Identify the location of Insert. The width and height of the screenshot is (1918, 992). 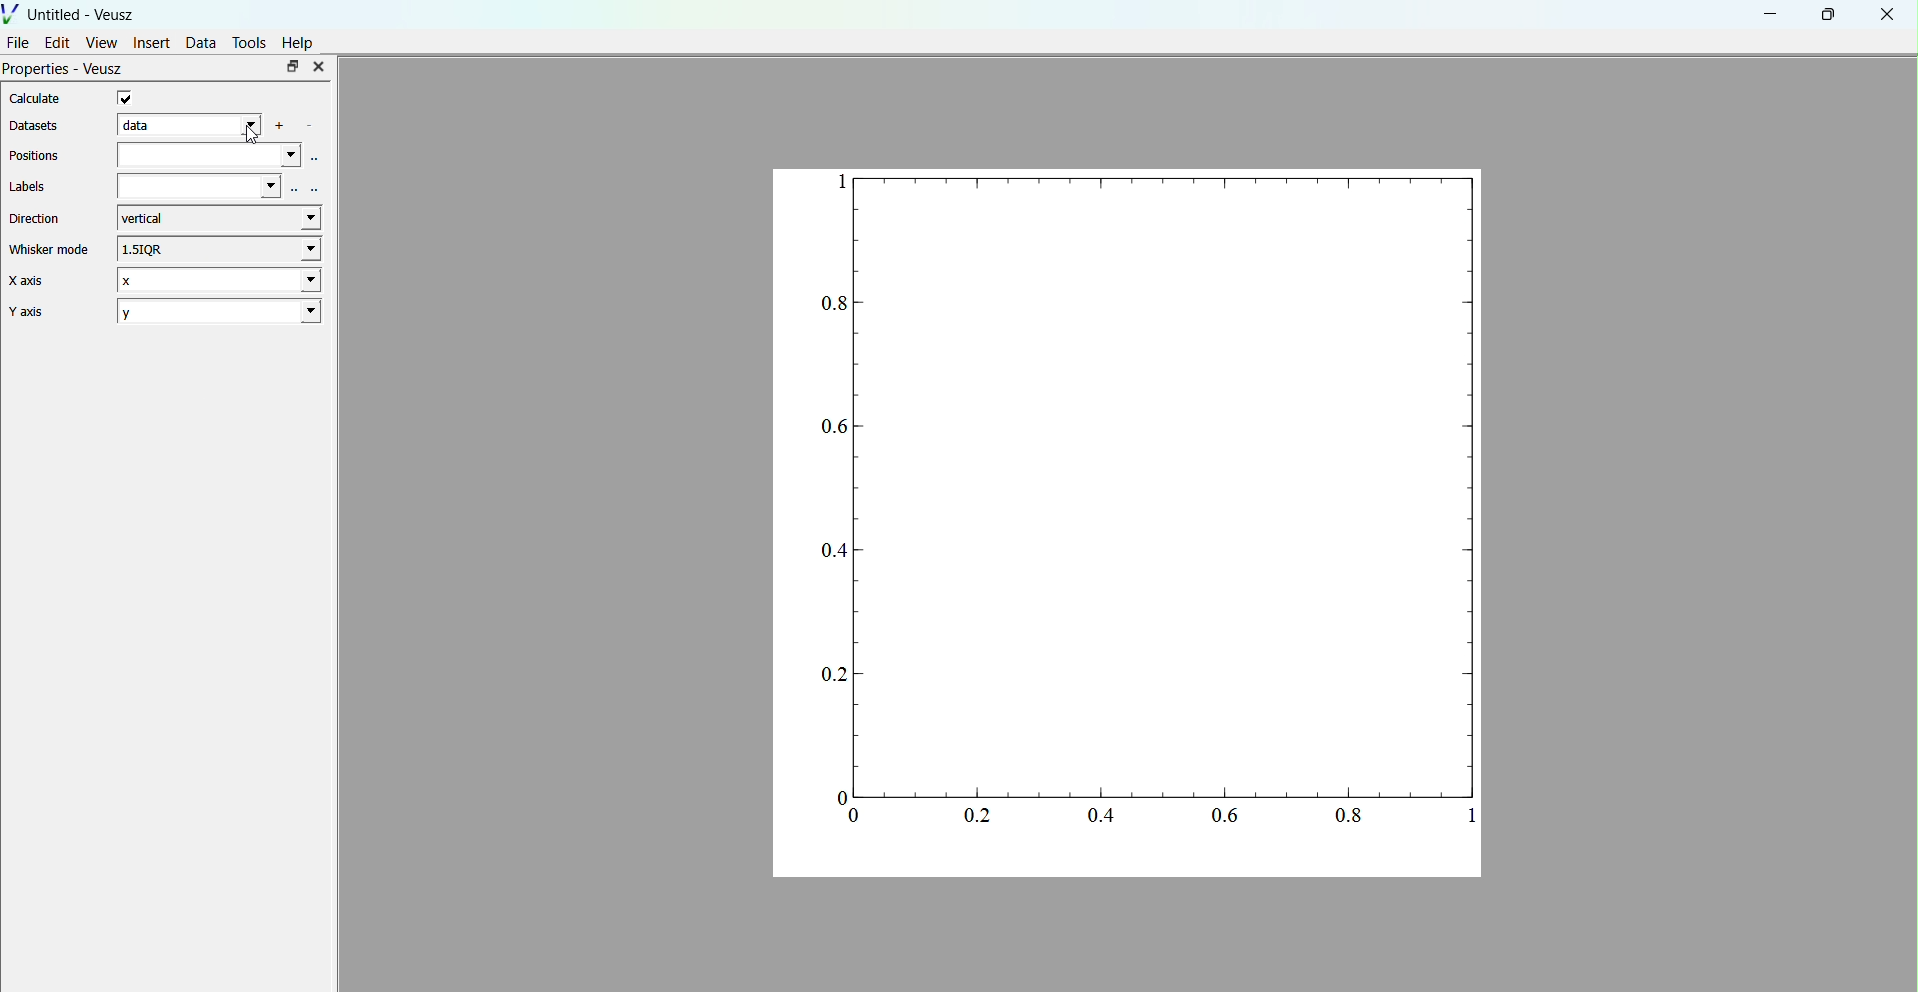
(152, 42).